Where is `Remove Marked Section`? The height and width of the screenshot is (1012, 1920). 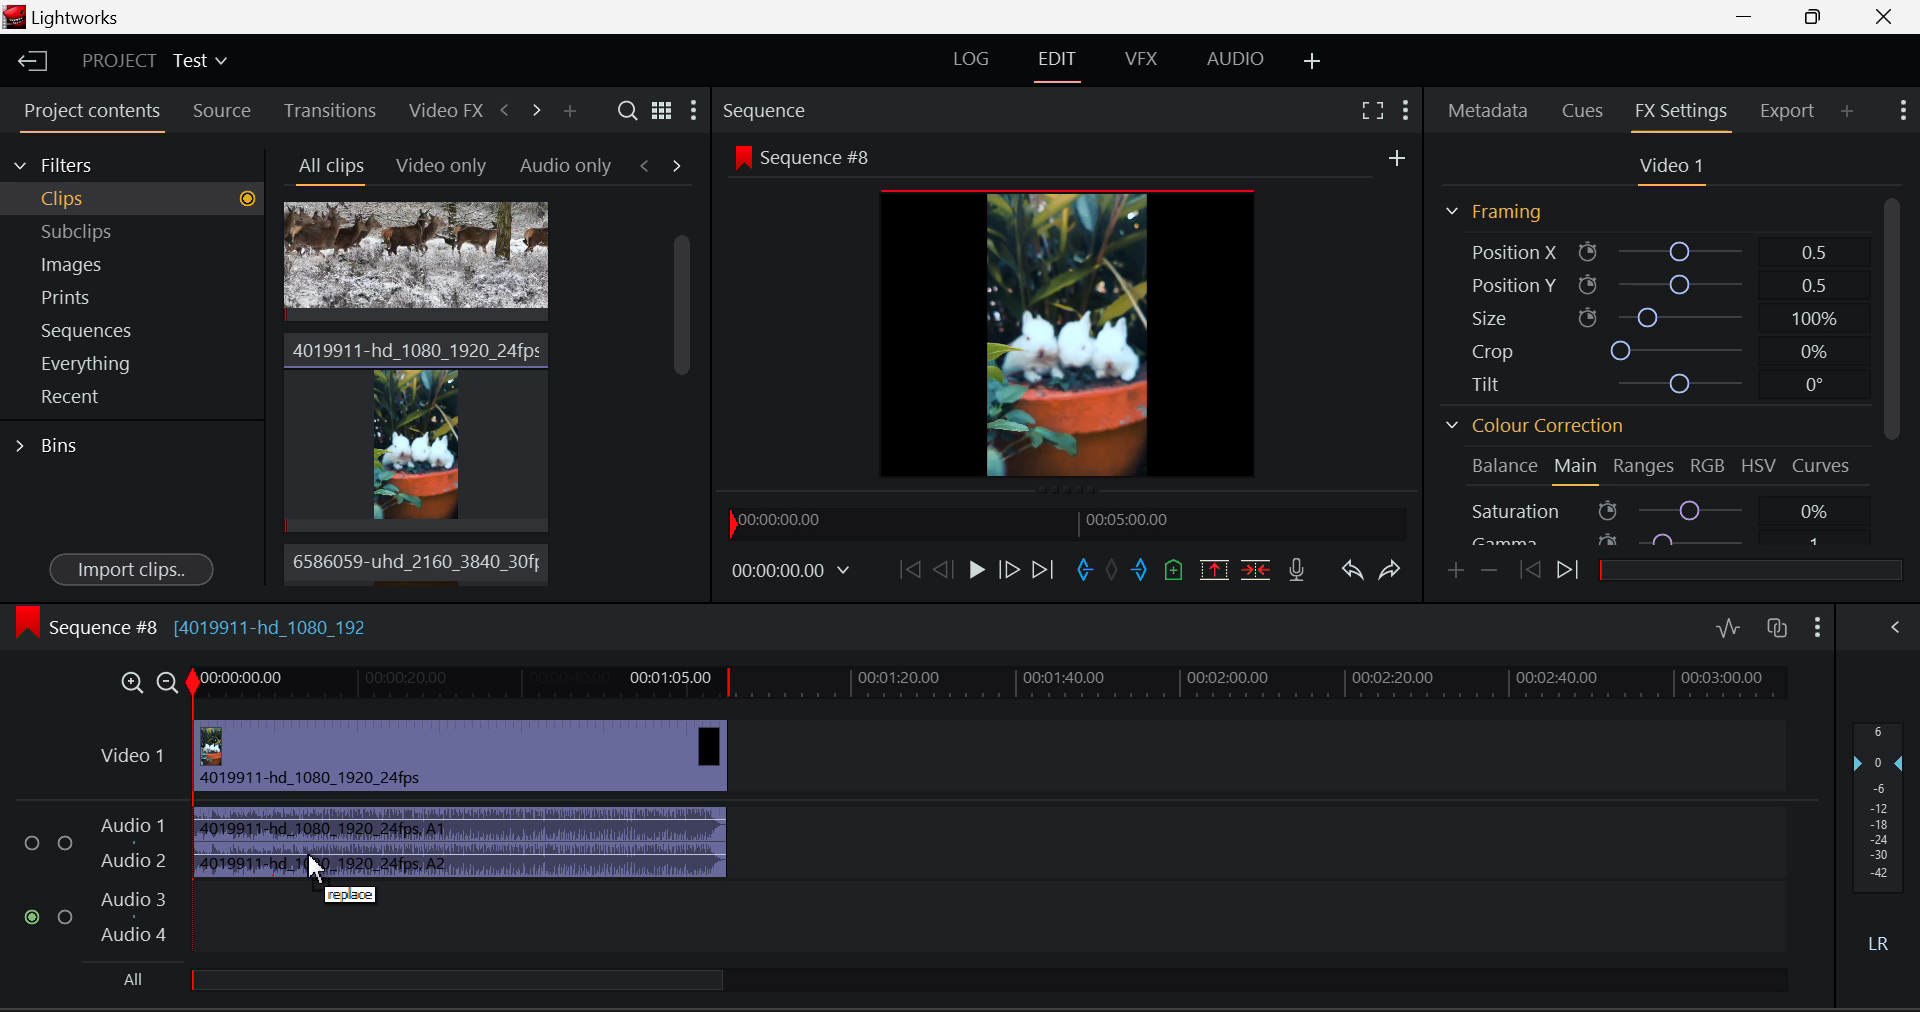
Remove Marked Section is located at coordinates (1217, 568).